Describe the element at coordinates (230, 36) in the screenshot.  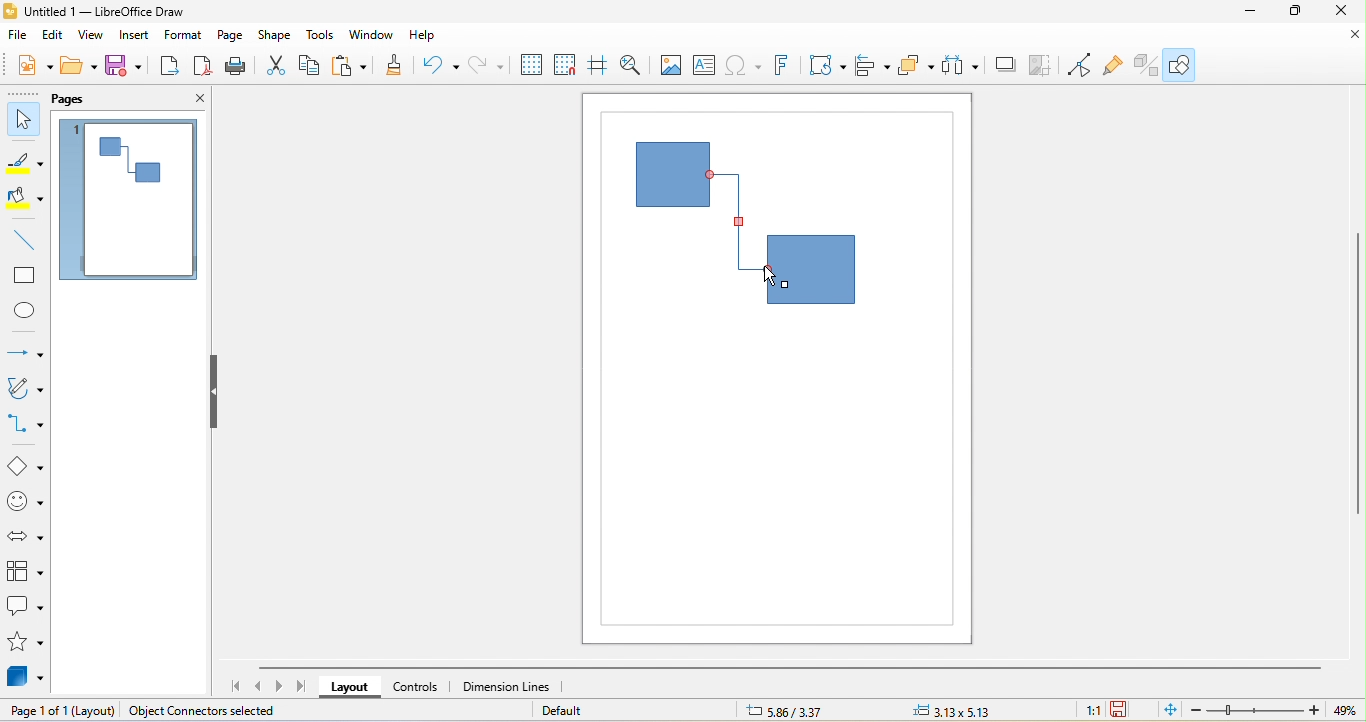
I see `page` at that location.